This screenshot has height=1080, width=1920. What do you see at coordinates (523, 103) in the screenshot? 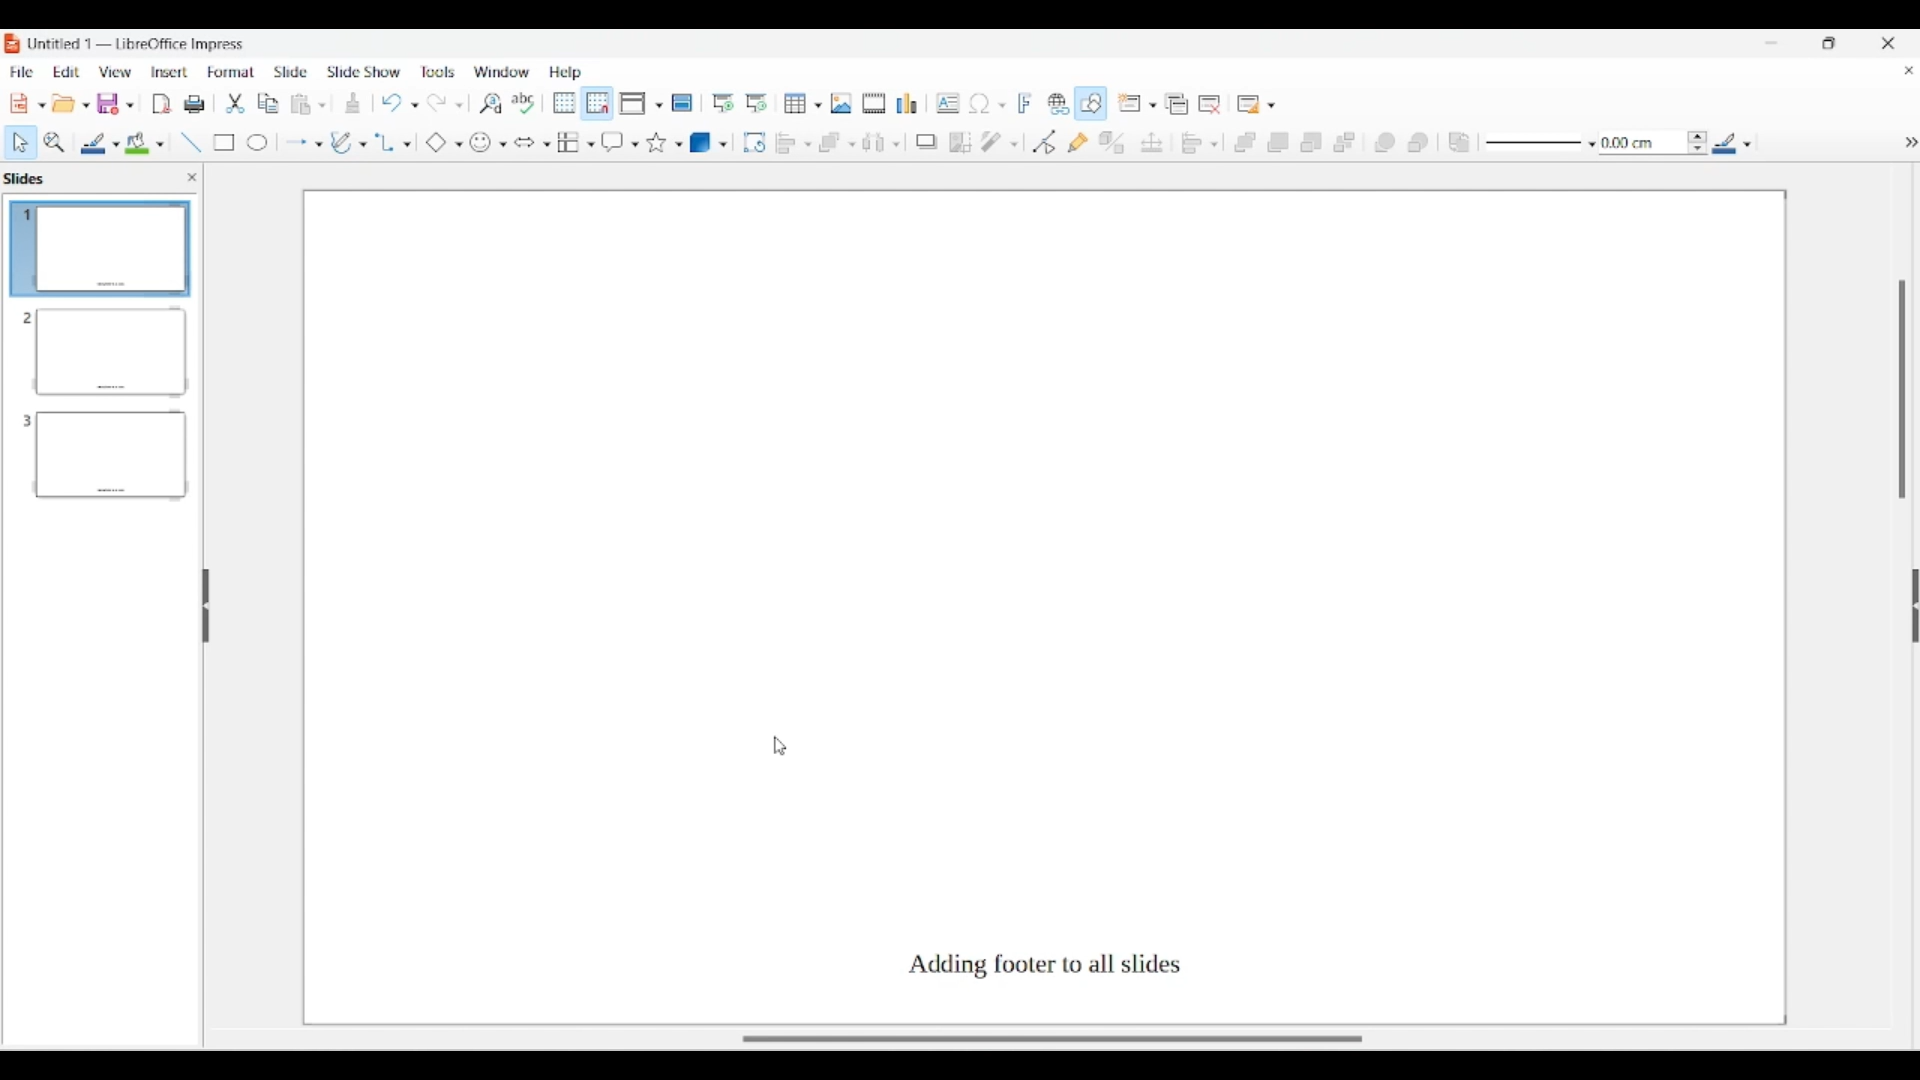
I see `Spell check` at bounding box center [523, 103].